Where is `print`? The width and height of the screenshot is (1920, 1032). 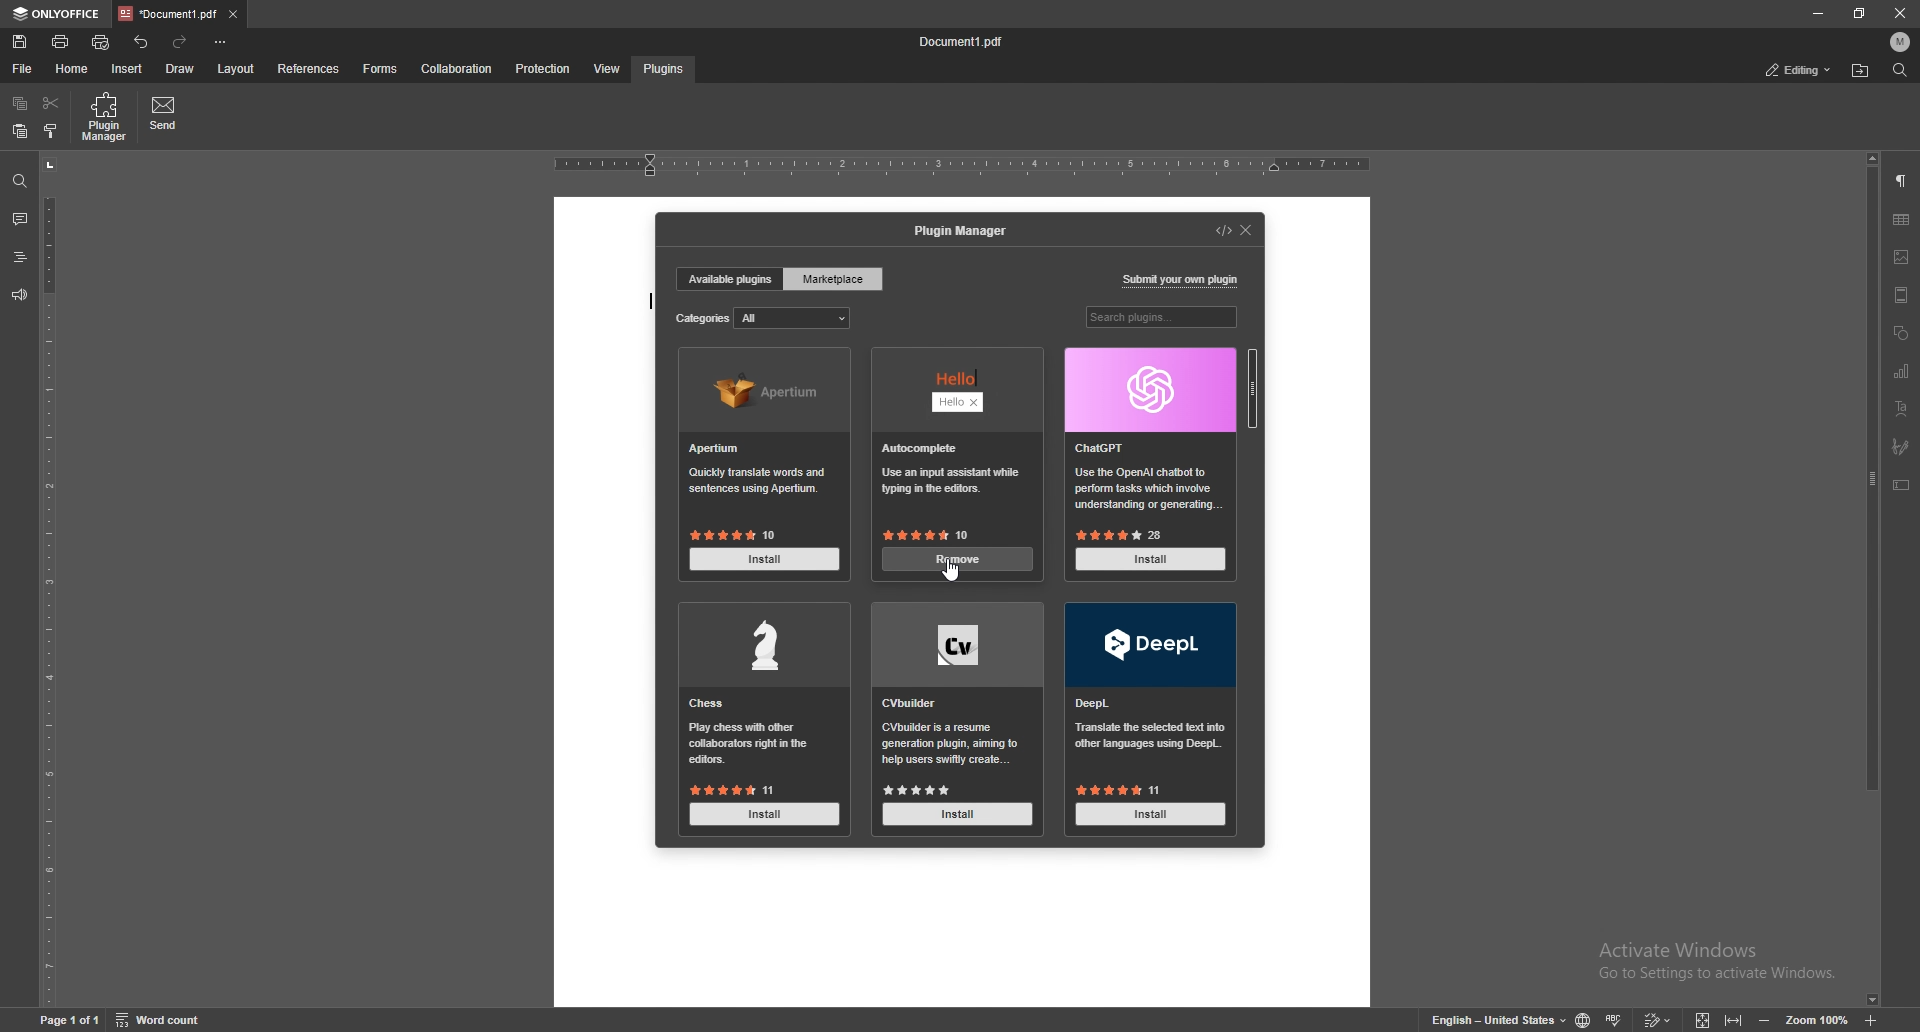
print is located at coordinates (62, 42).